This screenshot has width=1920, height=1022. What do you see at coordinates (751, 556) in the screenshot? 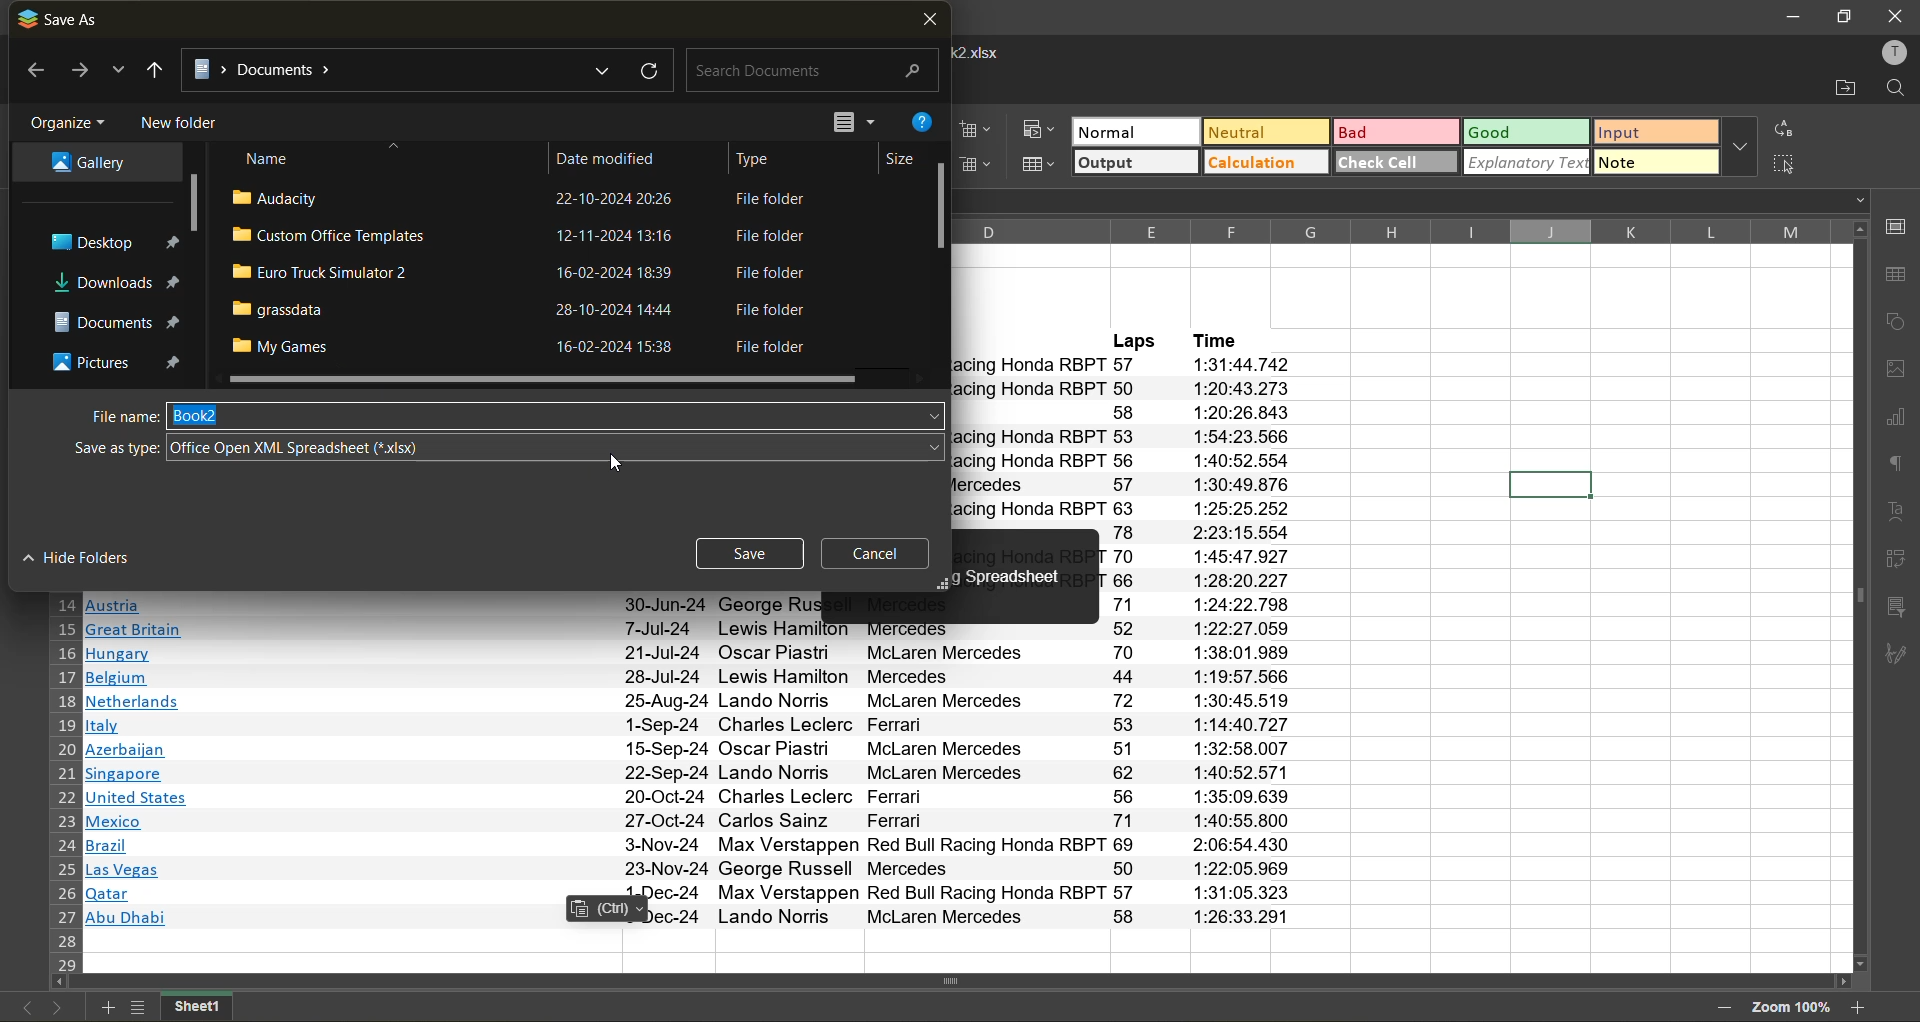
I see `save` at bounding box center [751, 556].